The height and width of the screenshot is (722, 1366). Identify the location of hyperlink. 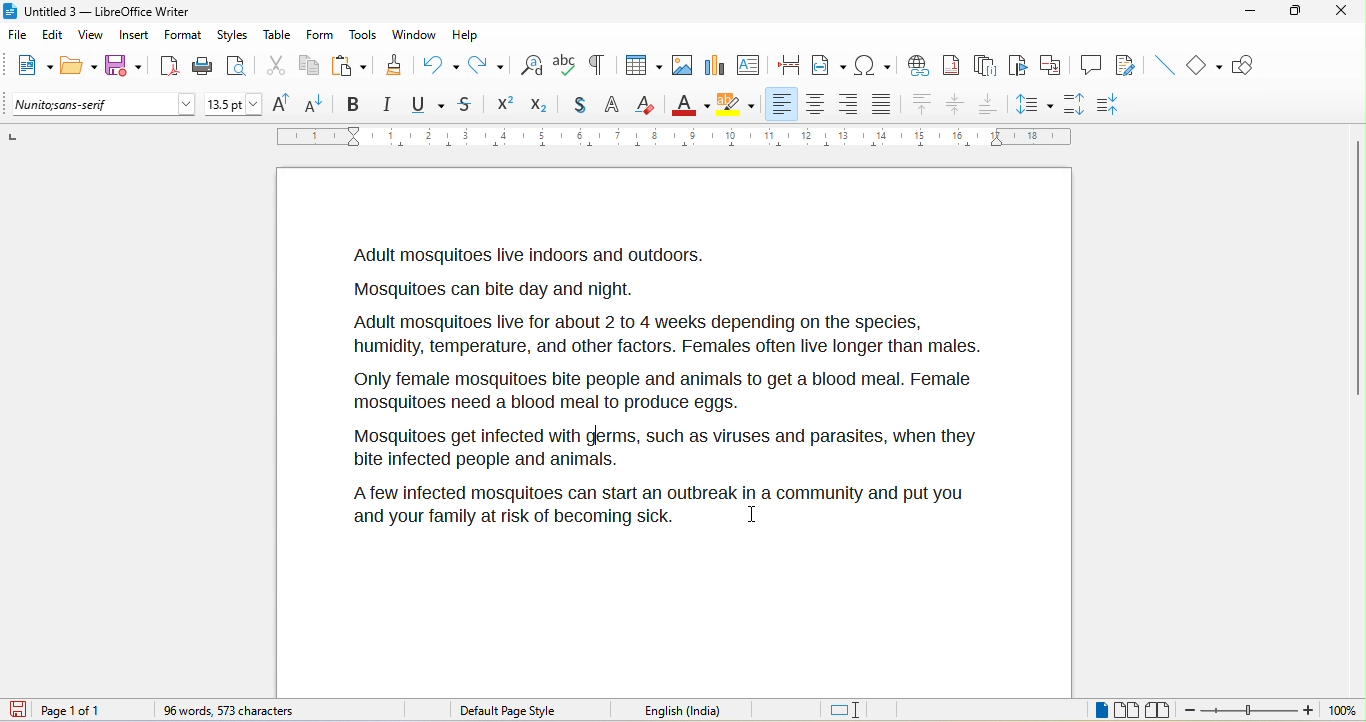
(921, 64).